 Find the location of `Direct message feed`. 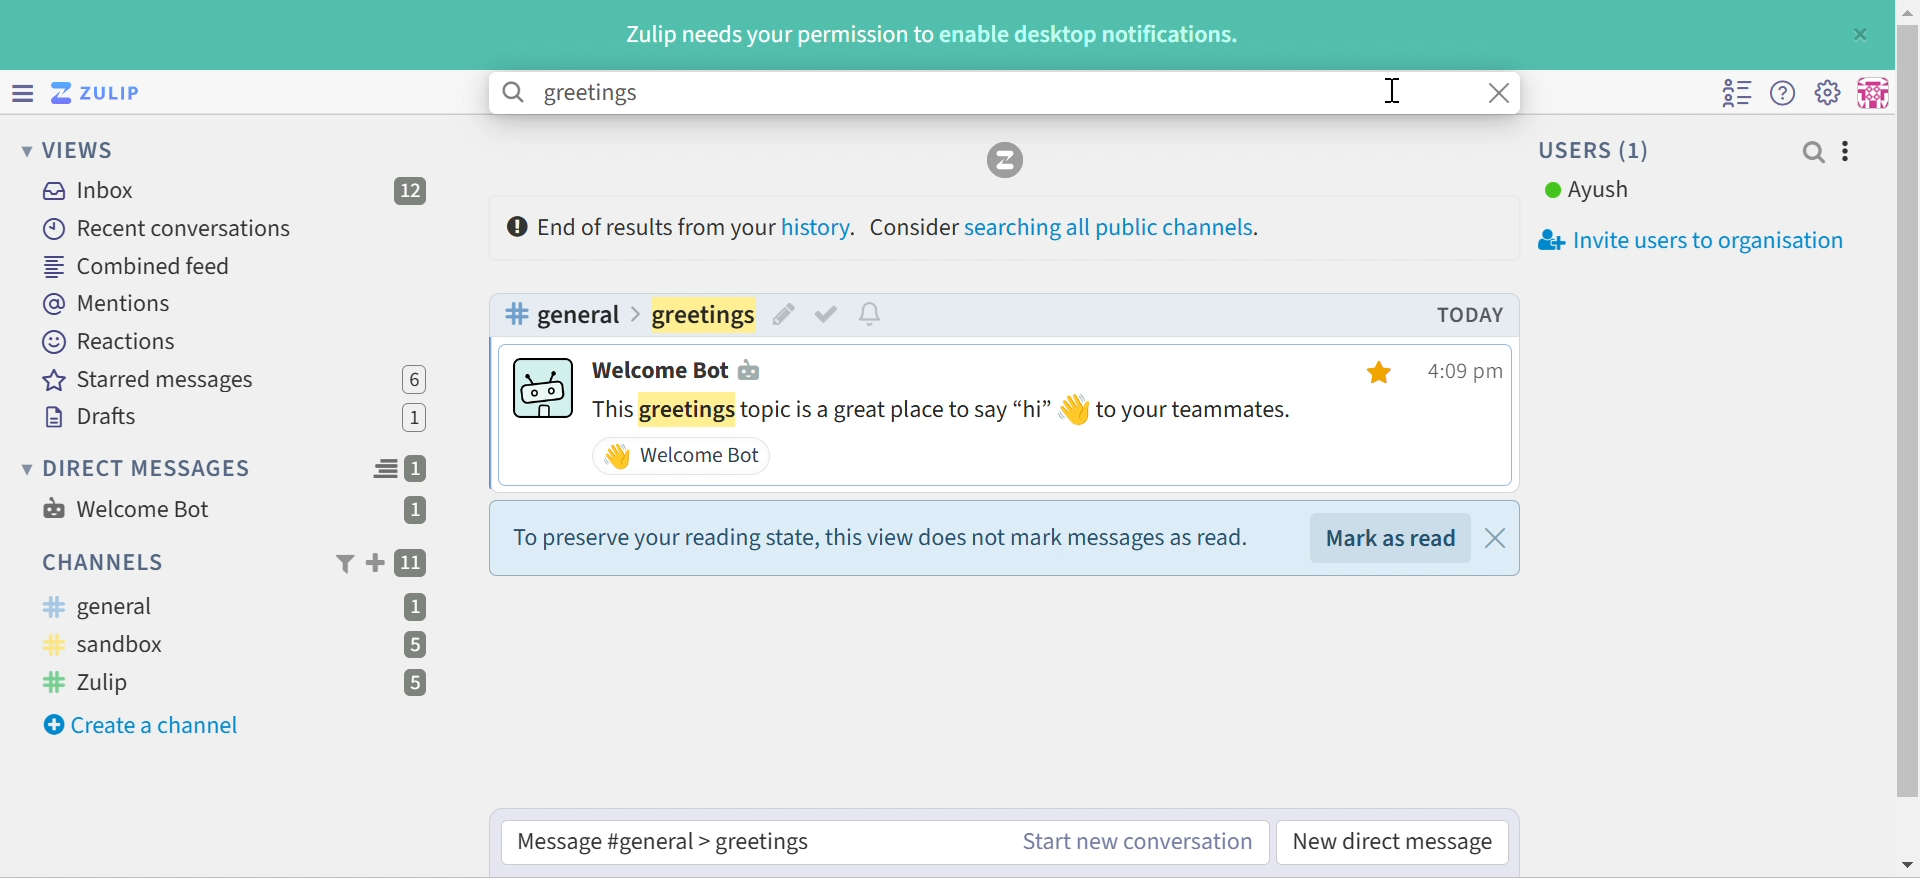

Direct message feed is located at coordinates (385, 469).